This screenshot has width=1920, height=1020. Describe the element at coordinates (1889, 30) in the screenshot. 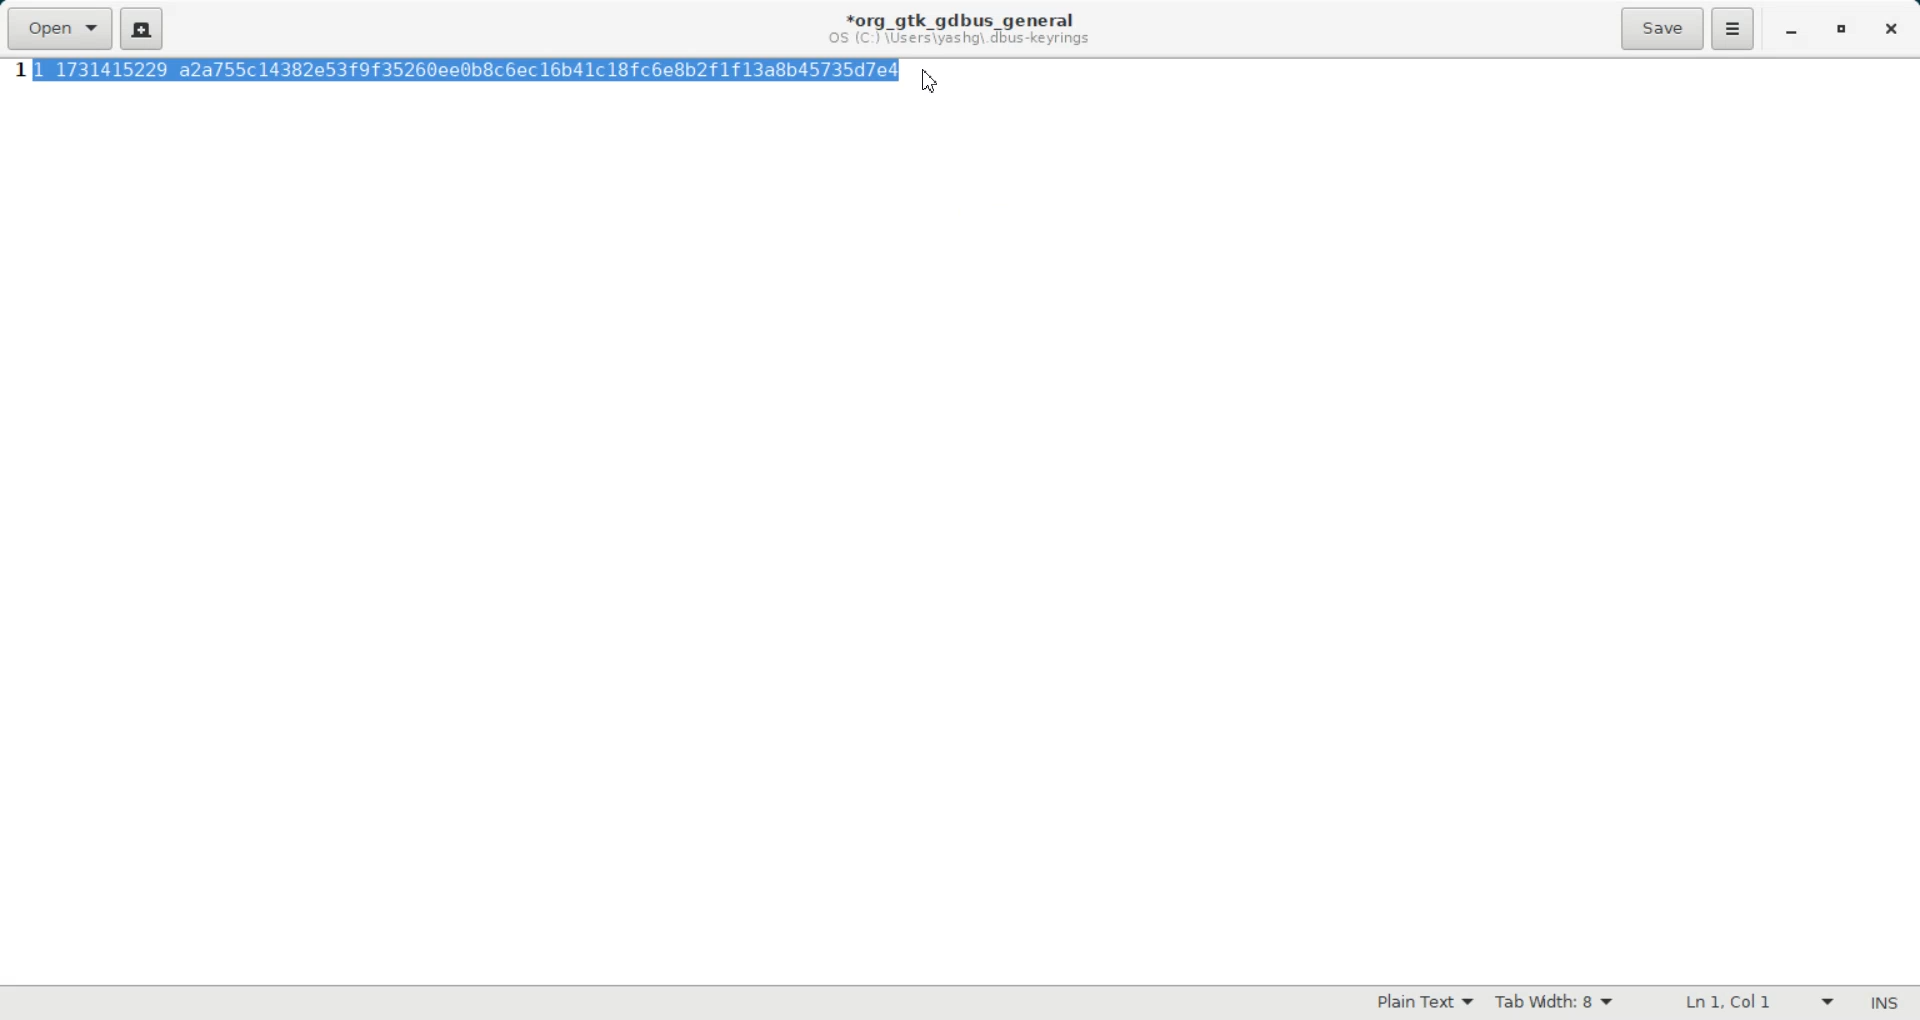

I see `Close` at that location.